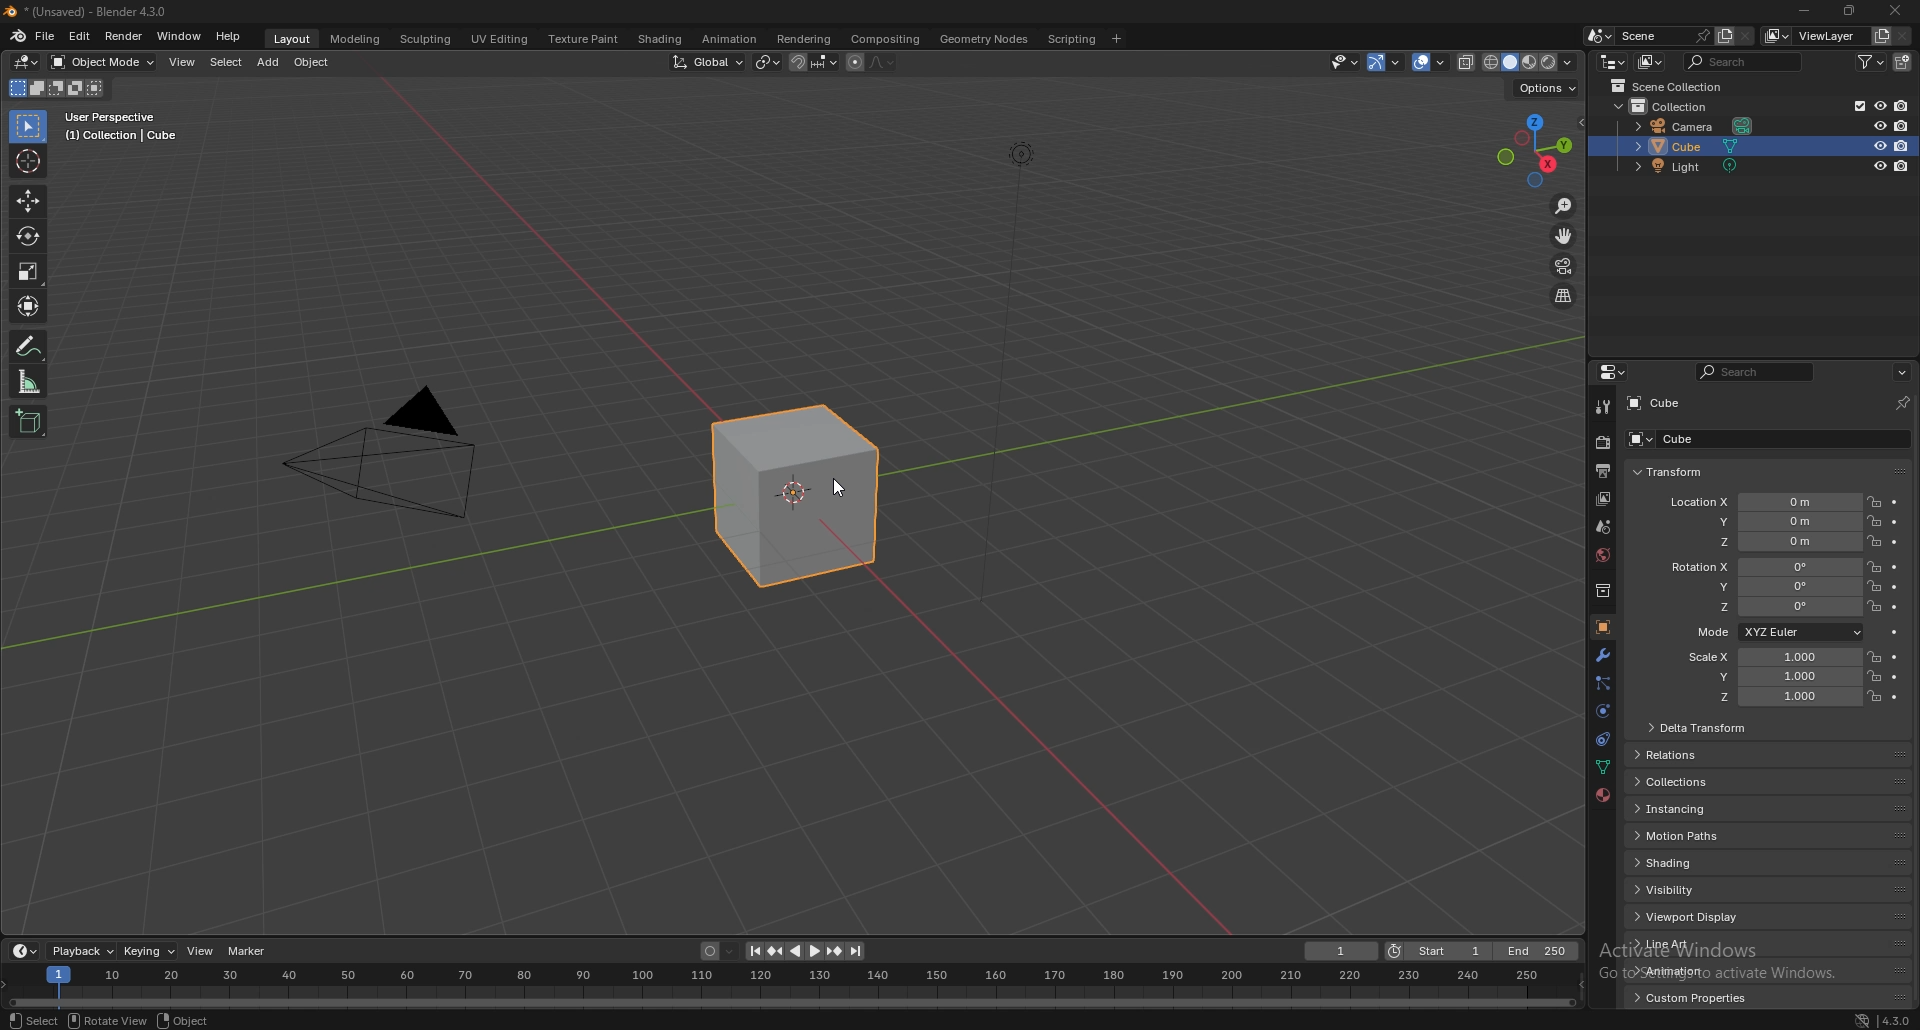 The height and width of the screenshot is (1030, 1920). I want to click on display mode, so click(1651, 62).